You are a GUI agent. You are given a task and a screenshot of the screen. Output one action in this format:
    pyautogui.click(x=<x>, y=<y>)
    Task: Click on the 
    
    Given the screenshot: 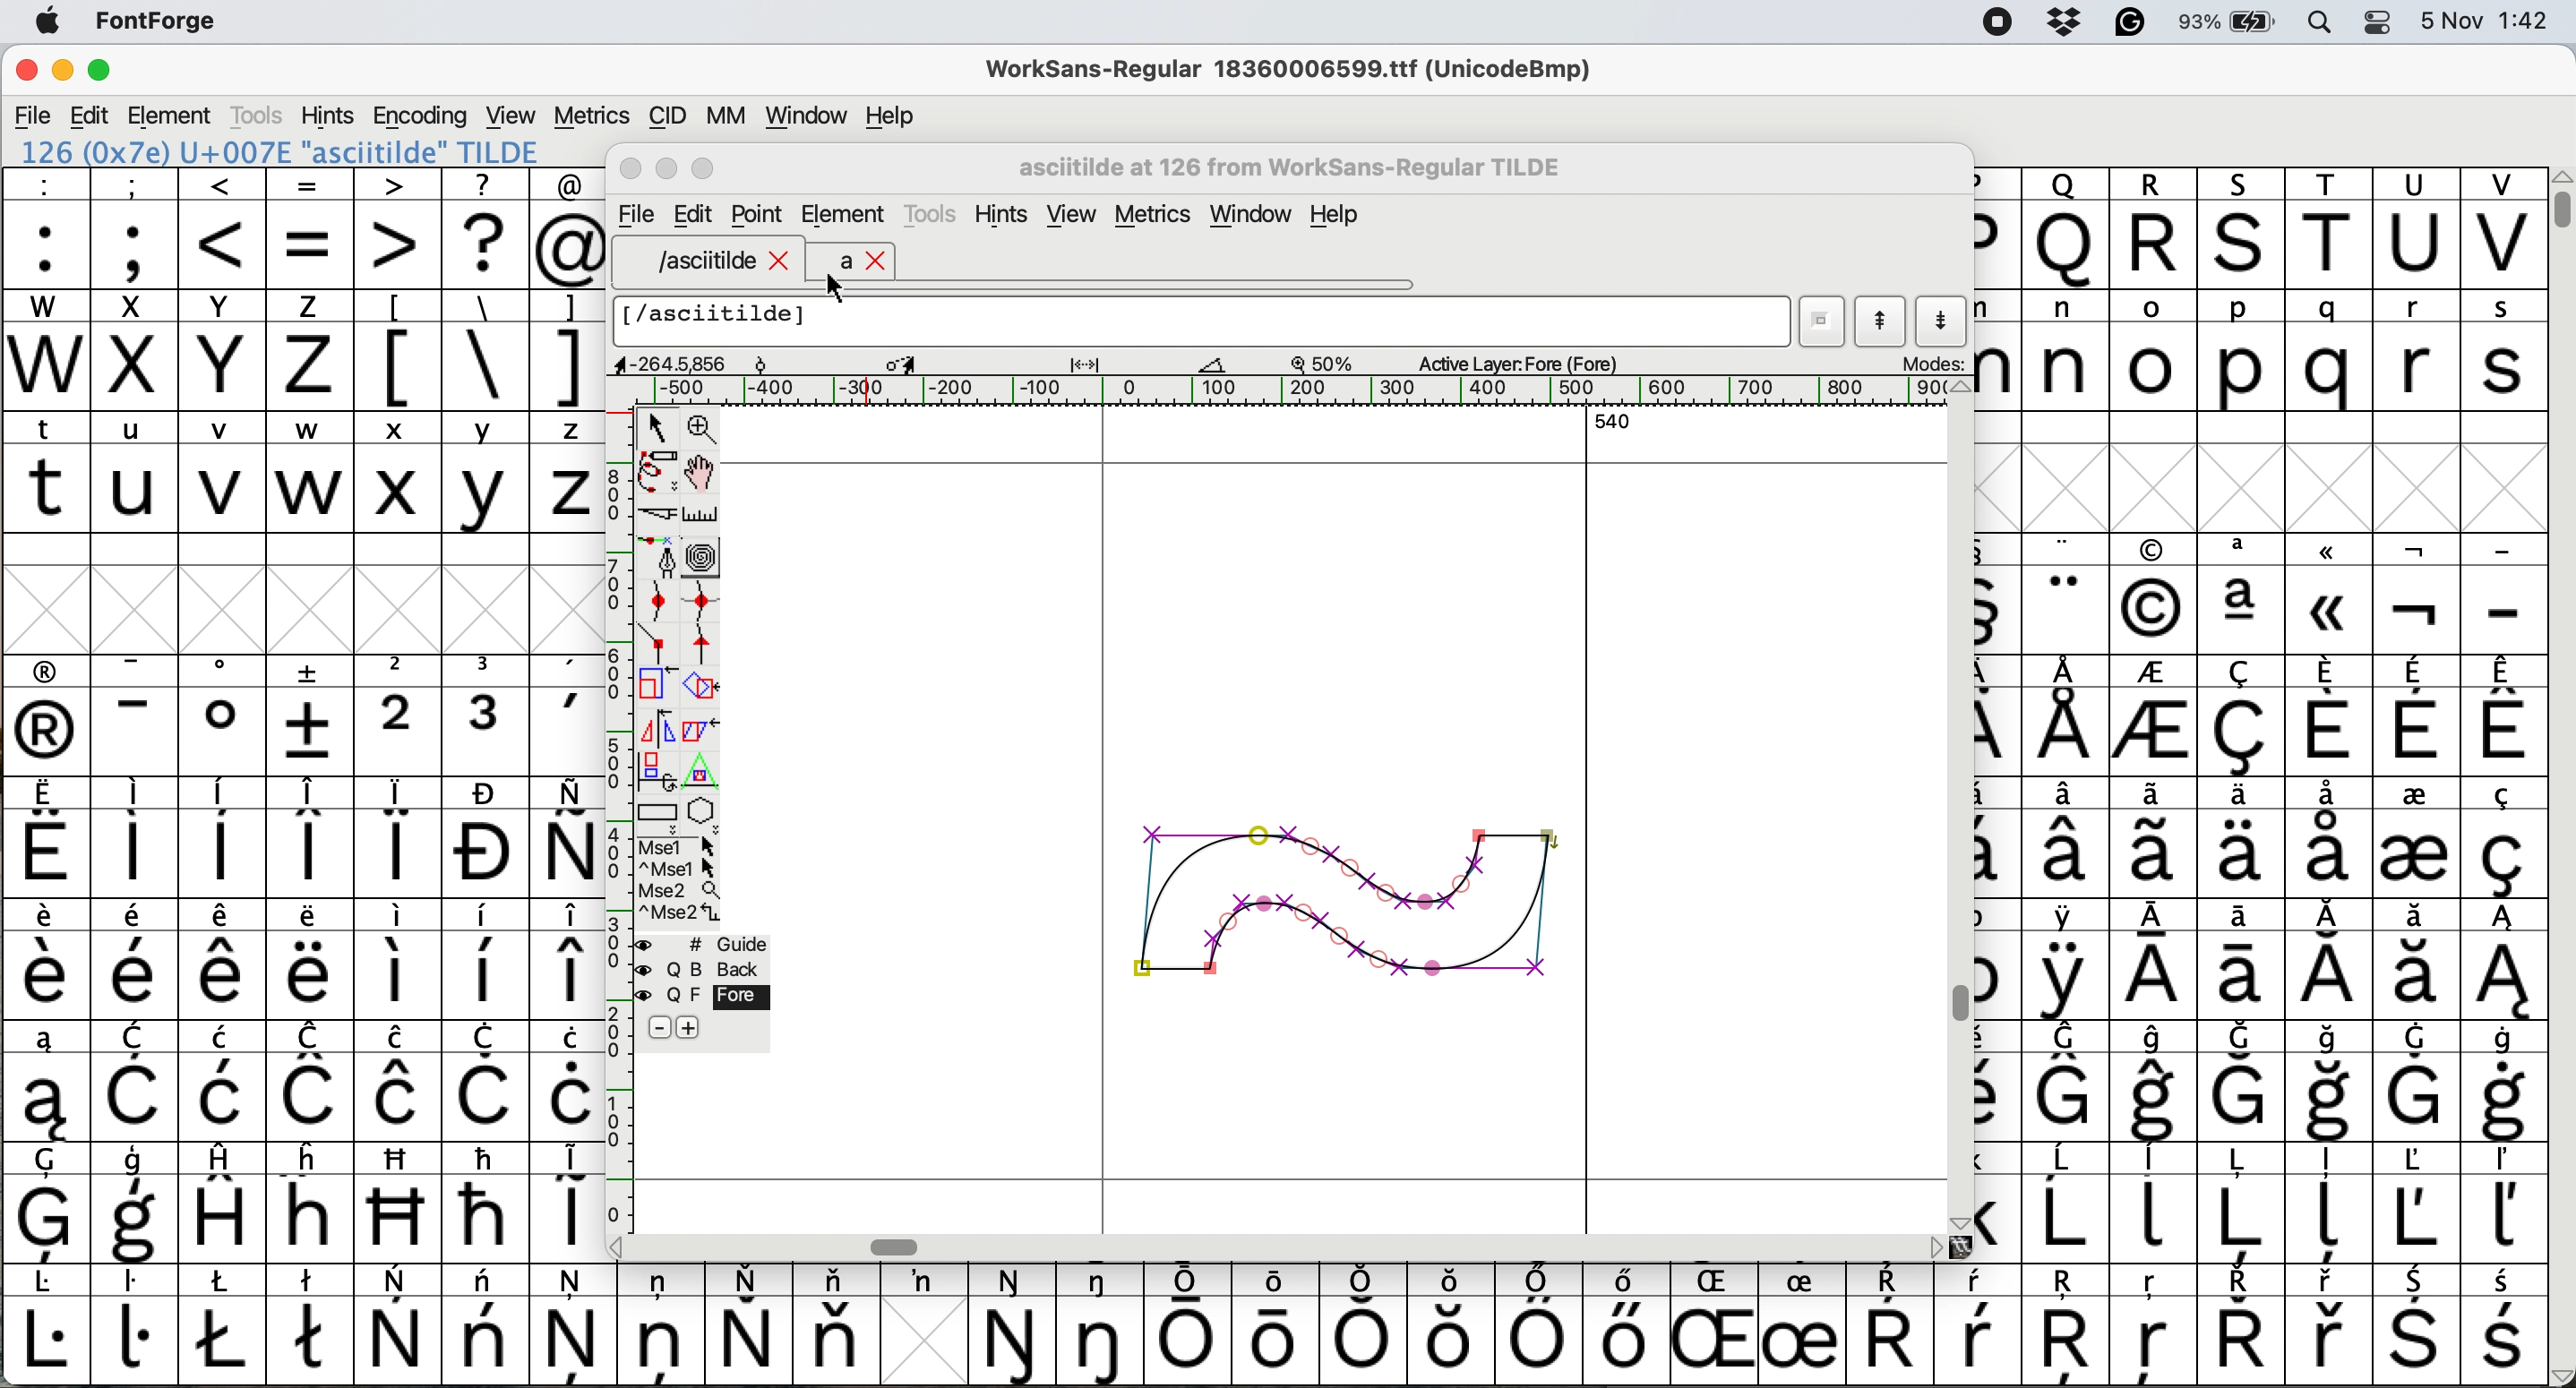 What is the action you would take?
    pyautogui.click(x=2065, y=228)
    